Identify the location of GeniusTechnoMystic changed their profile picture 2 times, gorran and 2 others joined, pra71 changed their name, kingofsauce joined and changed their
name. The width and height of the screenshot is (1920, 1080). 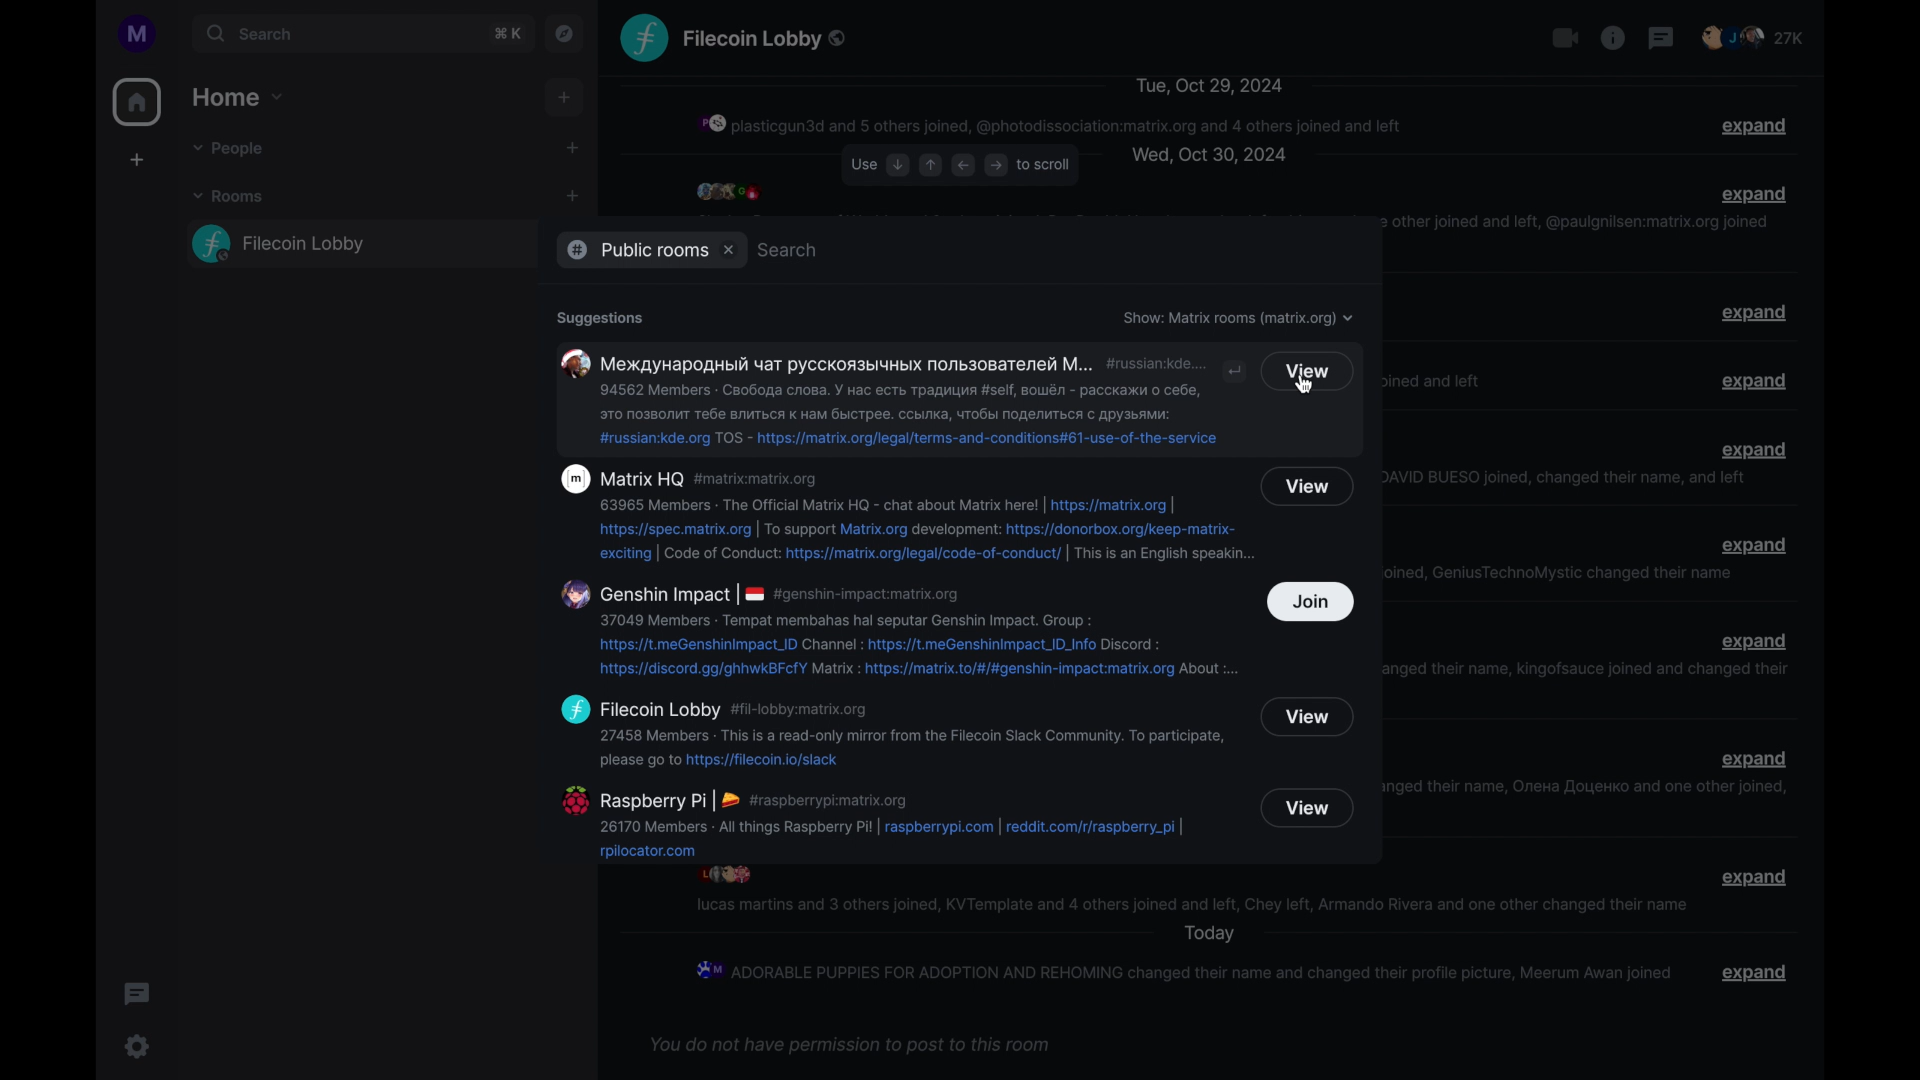
(1595, 674).